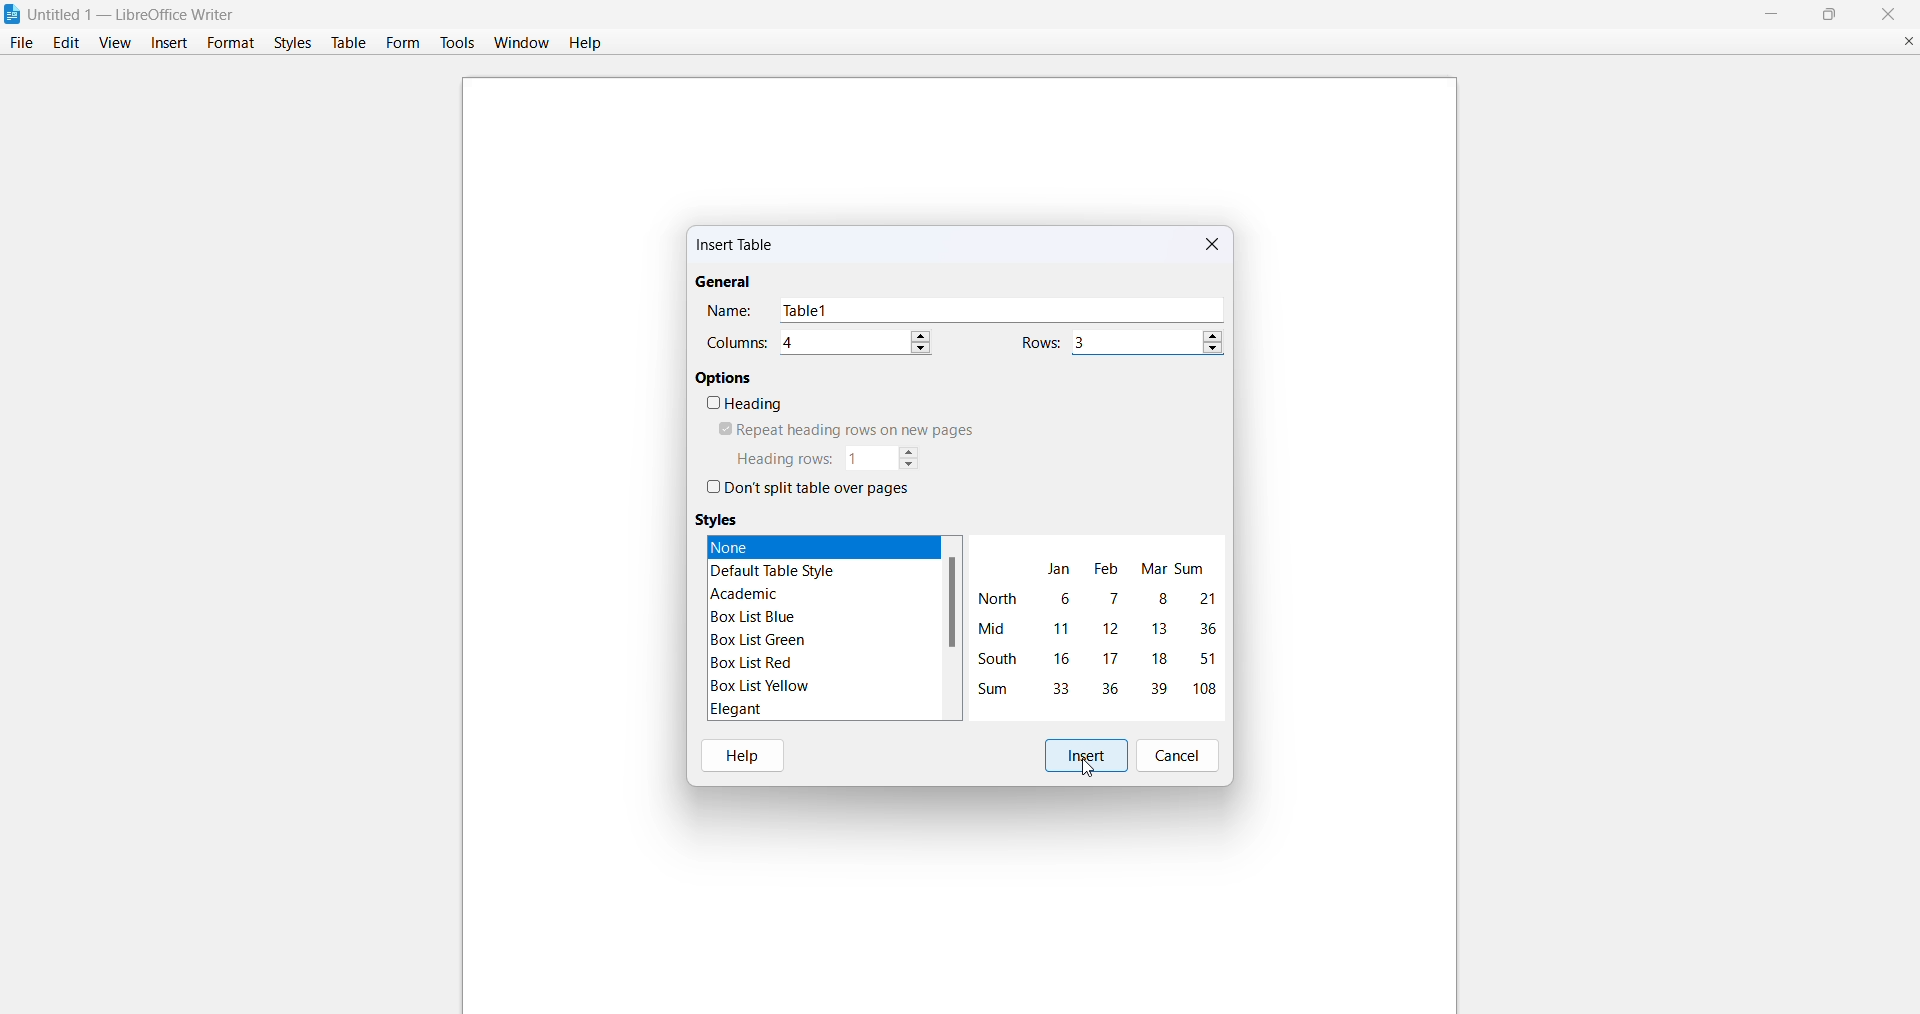  What do you see at coordinates (1212, 352) in the screenshot?
I see `decrease rows` at bounding box center [1212, 352].